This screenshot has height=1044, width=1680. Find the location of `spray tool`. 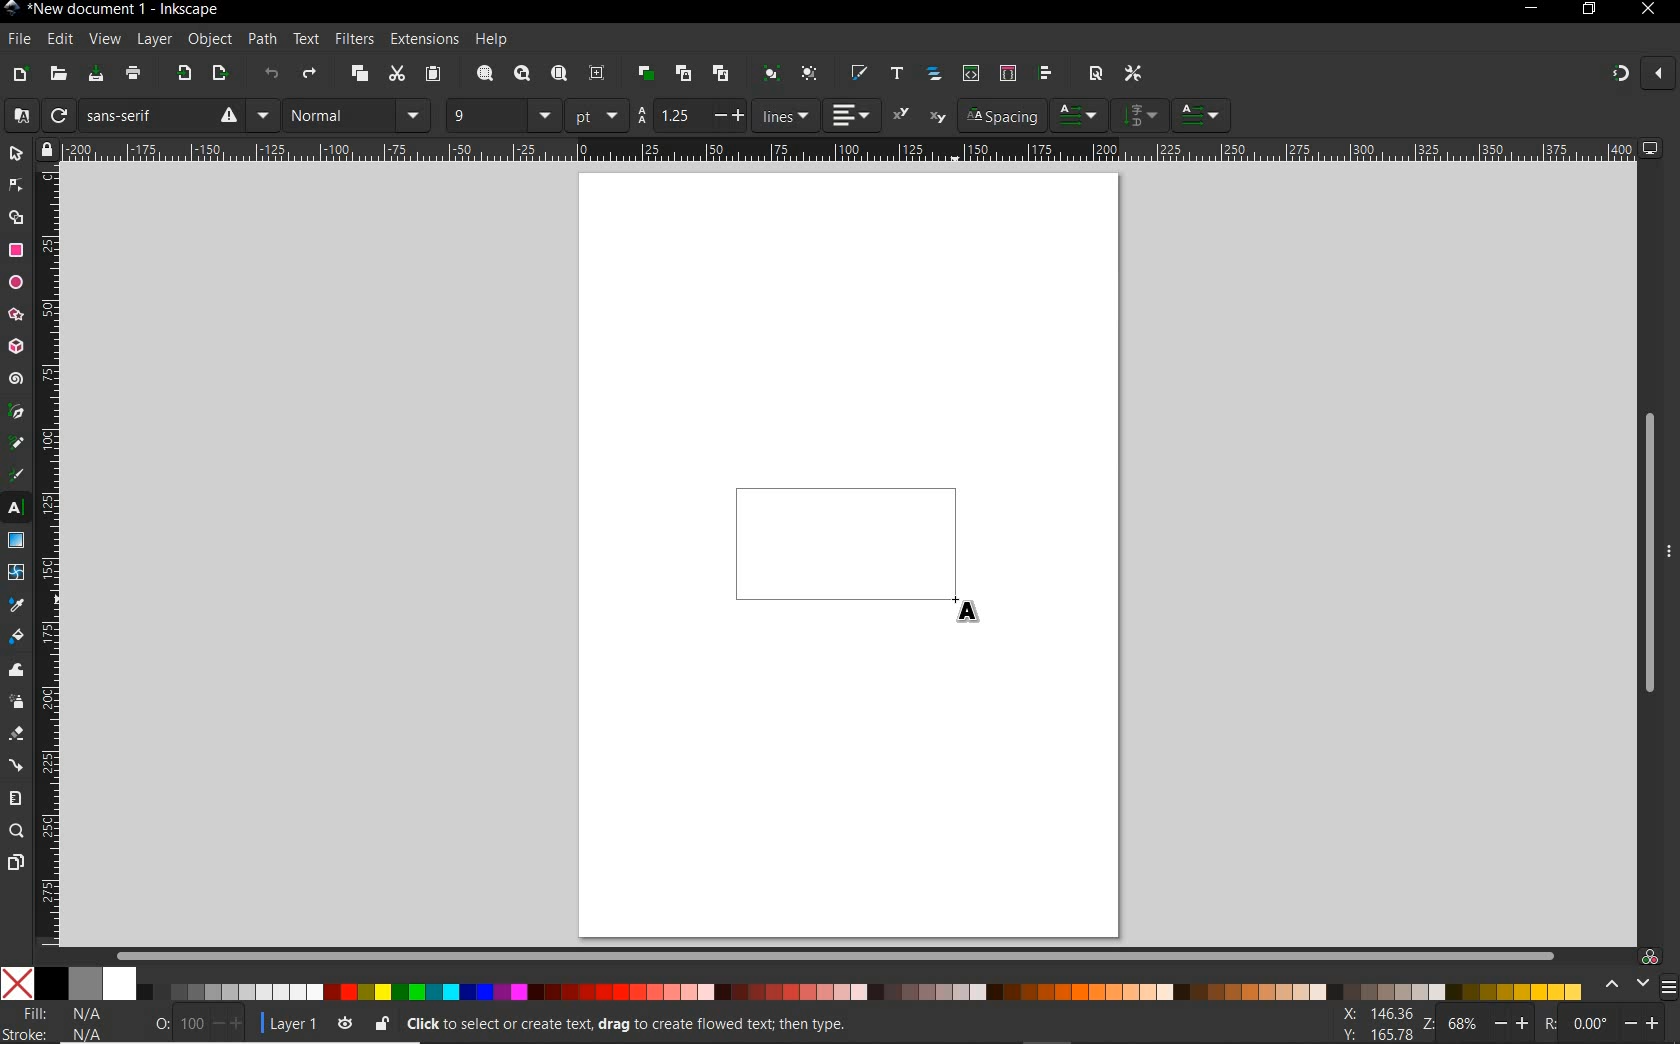

spray tool is located at coordinates (16, 702).